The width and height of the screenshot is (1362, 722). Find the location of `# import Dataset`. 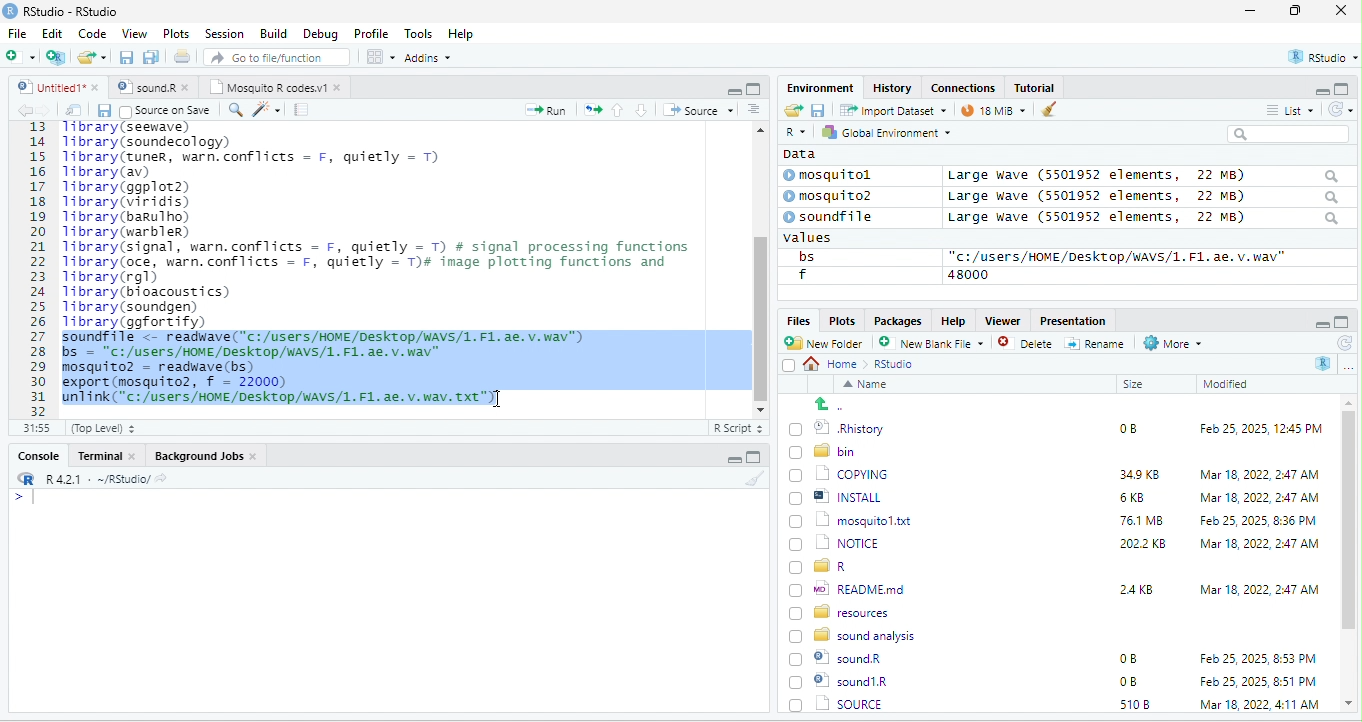

# import Dataset is located at coordinates (891, 109).